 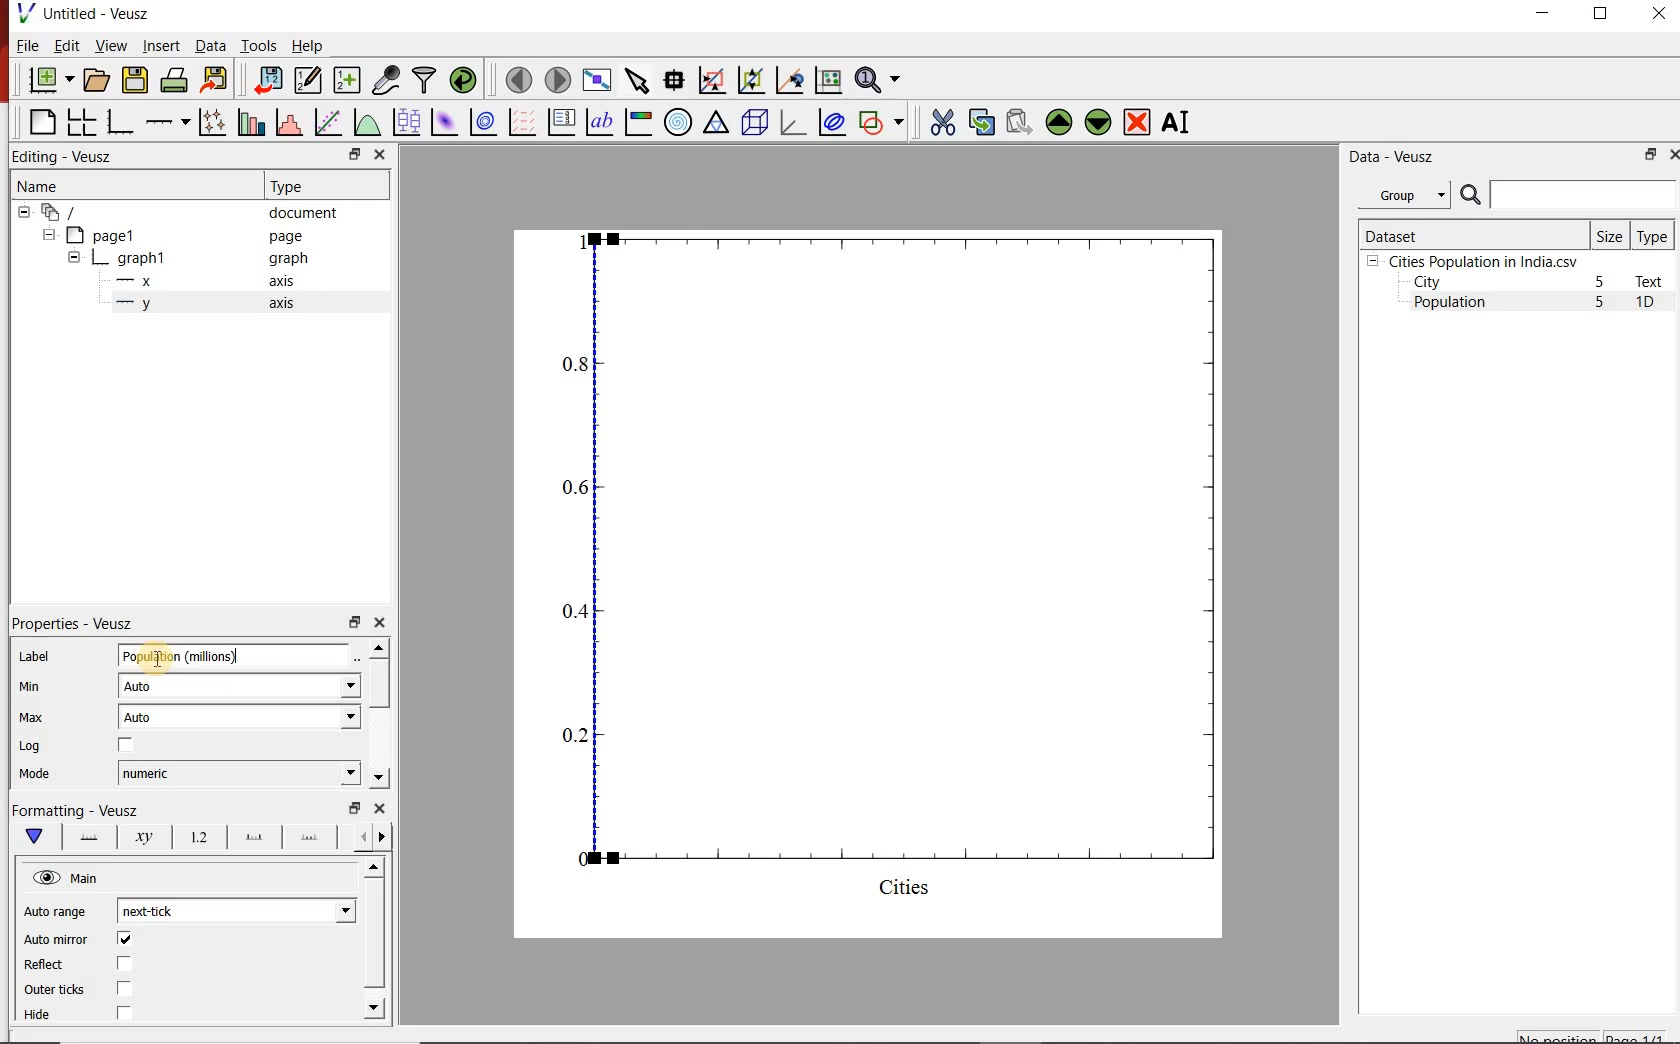 What do you see at coordinates (1672, 154) in the screenshot?
I see `close` at bounding box center [1672, 154].